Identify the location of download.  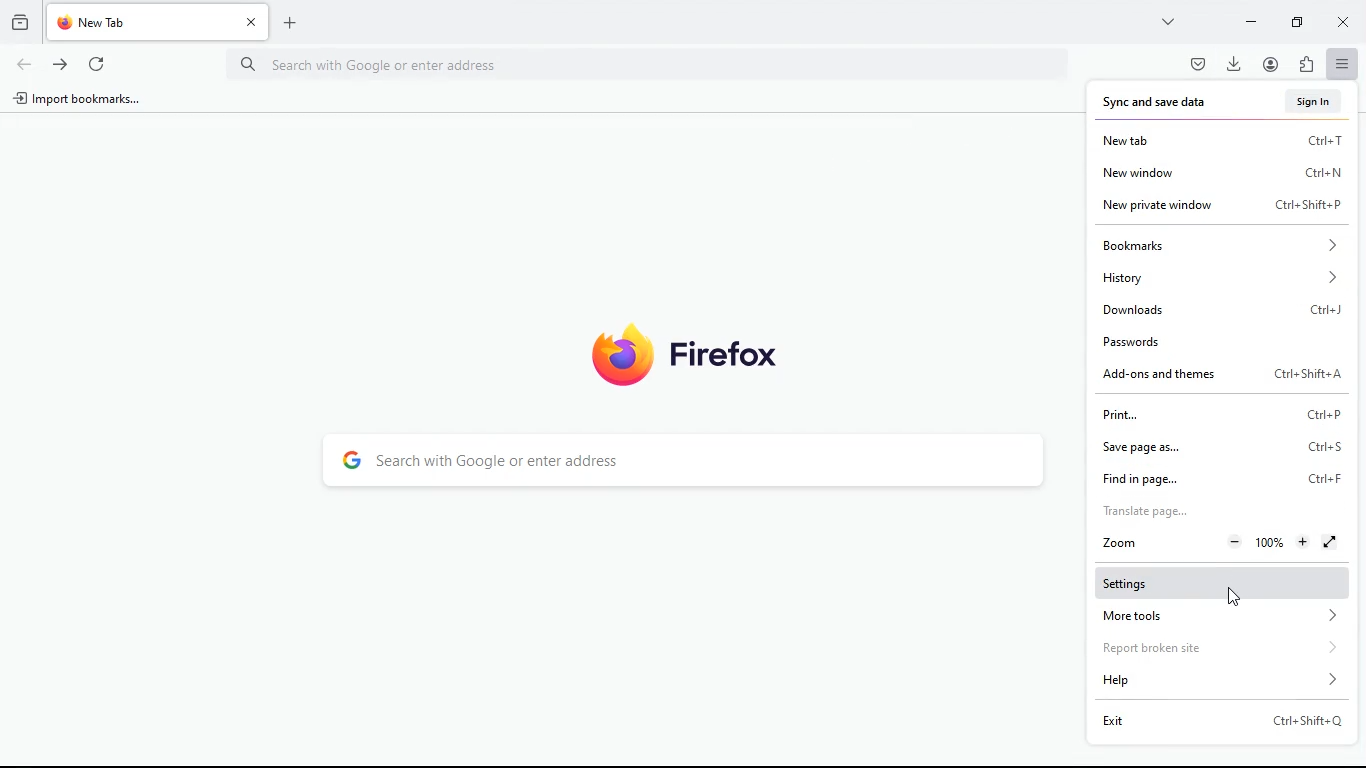
(1234, 62).